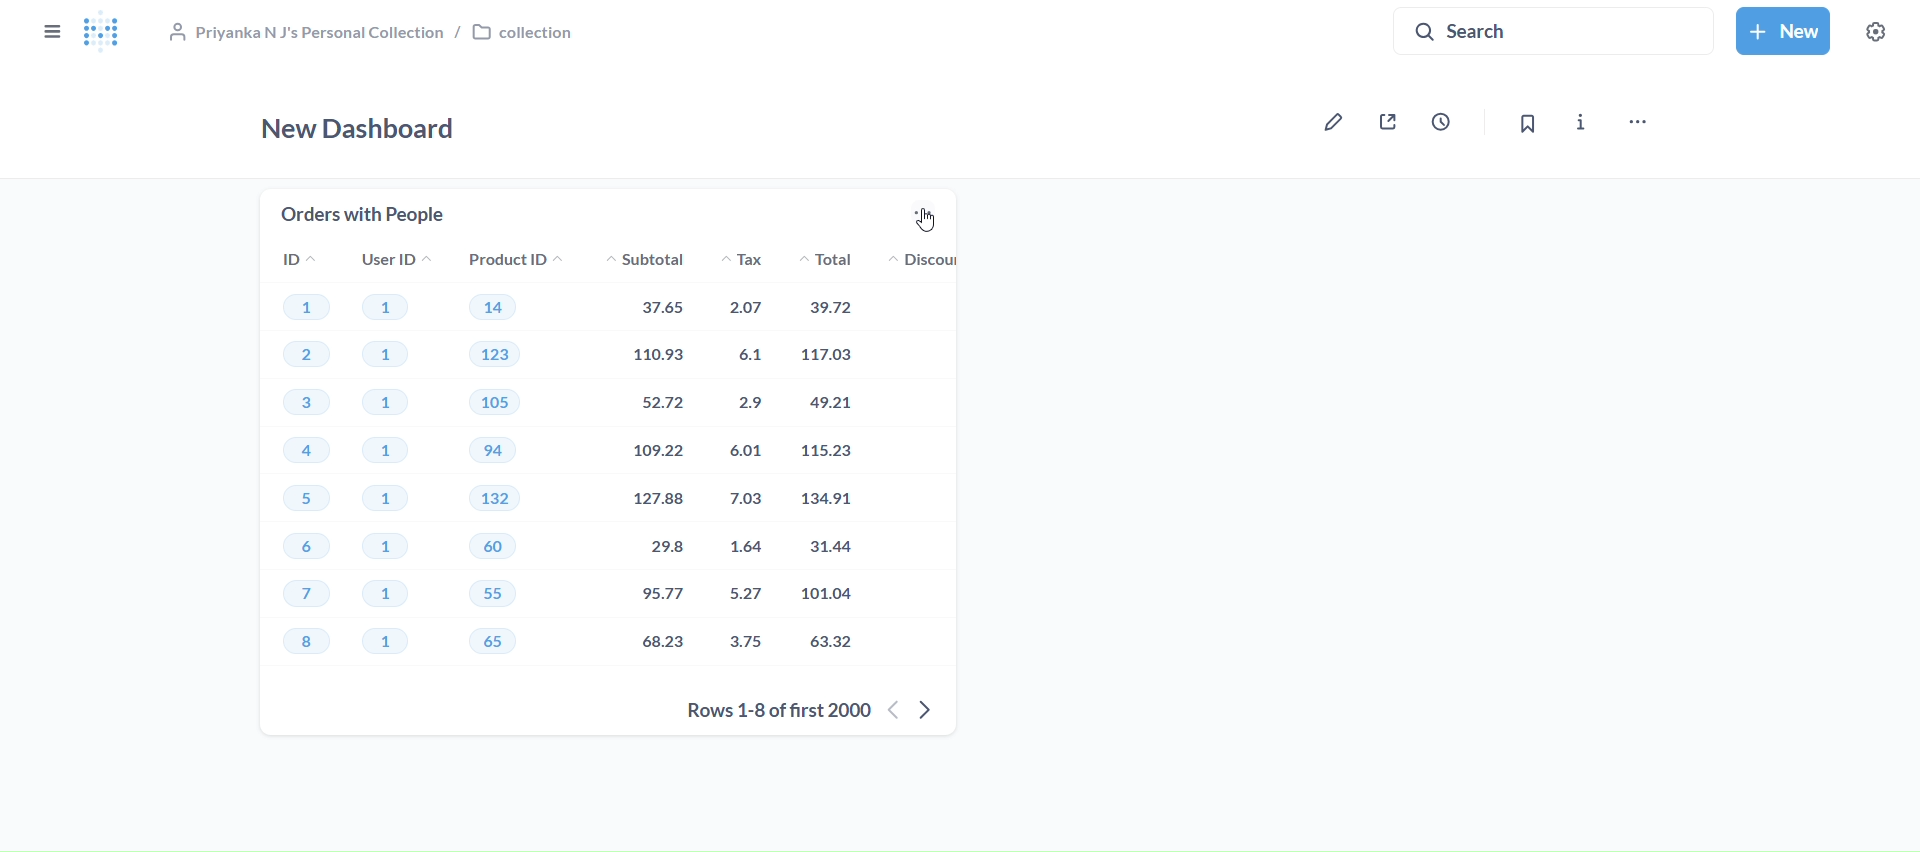 The width and height of the screenshot is (1920, 852). I want to click on settings, so click(1878, 33).